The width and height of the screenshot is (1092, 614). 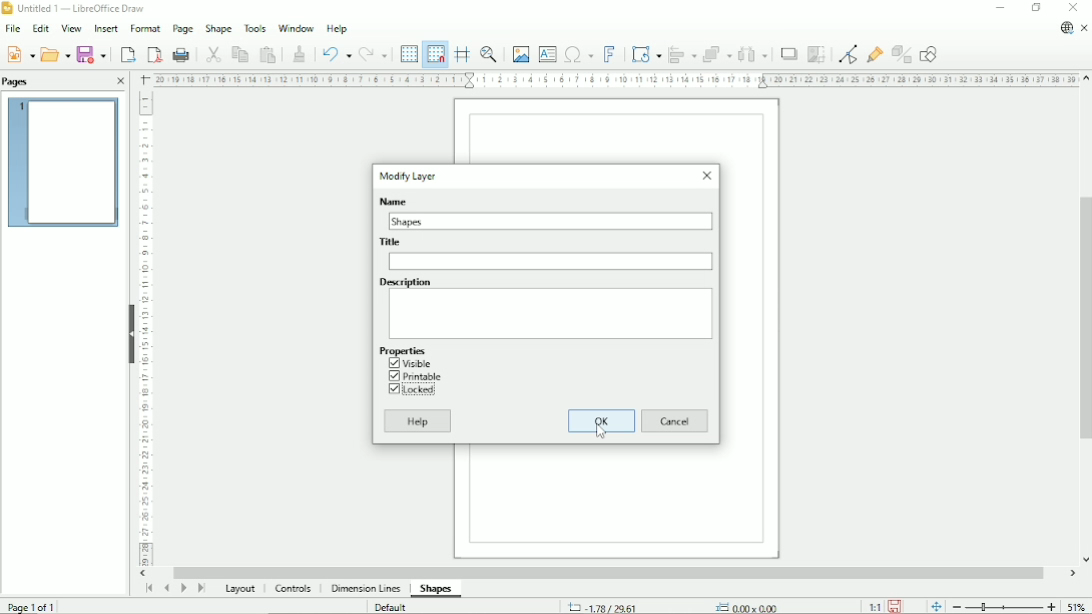 What do you see at coordinates (336, 28) in the screenshot?
I see `Help` at bounding box center [336, 28].